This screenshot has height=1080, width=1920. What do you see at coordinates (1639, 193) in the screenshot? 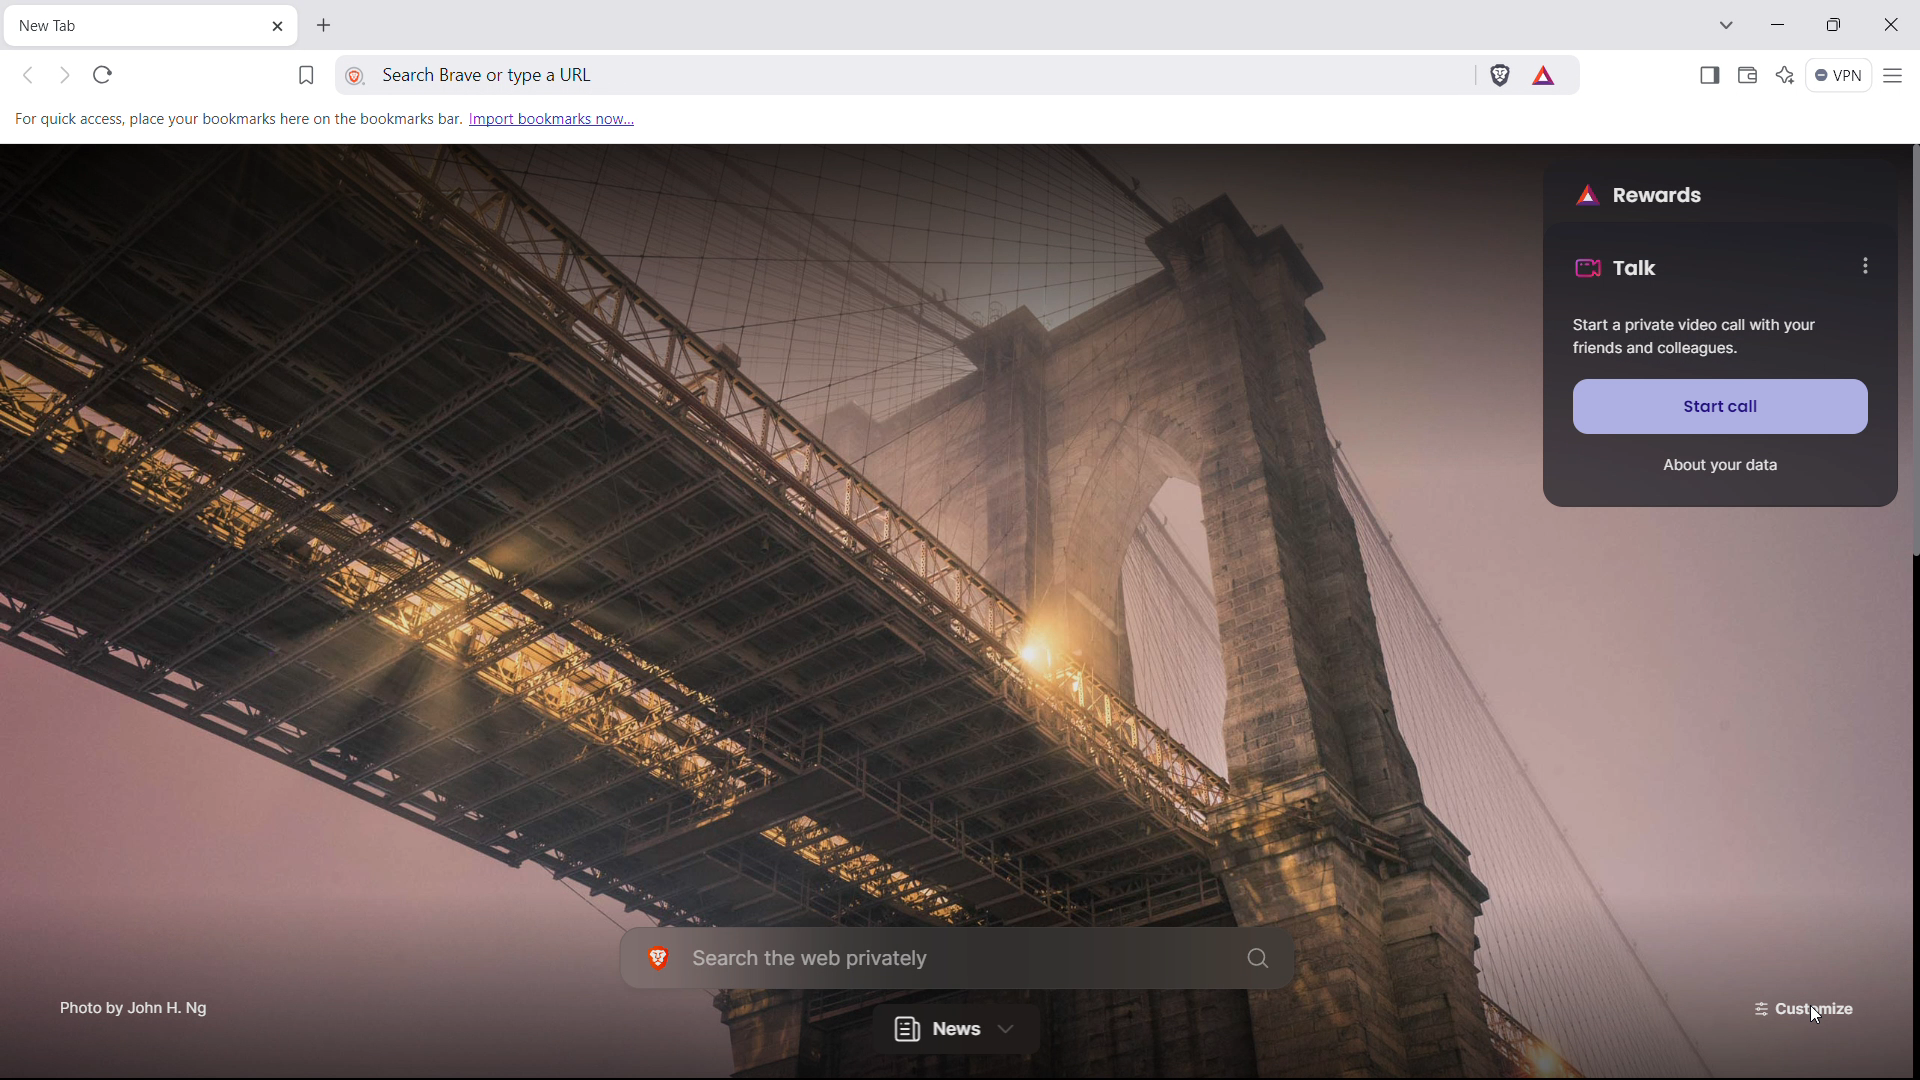
I see `rewards` at bounding box center [1639, 193].